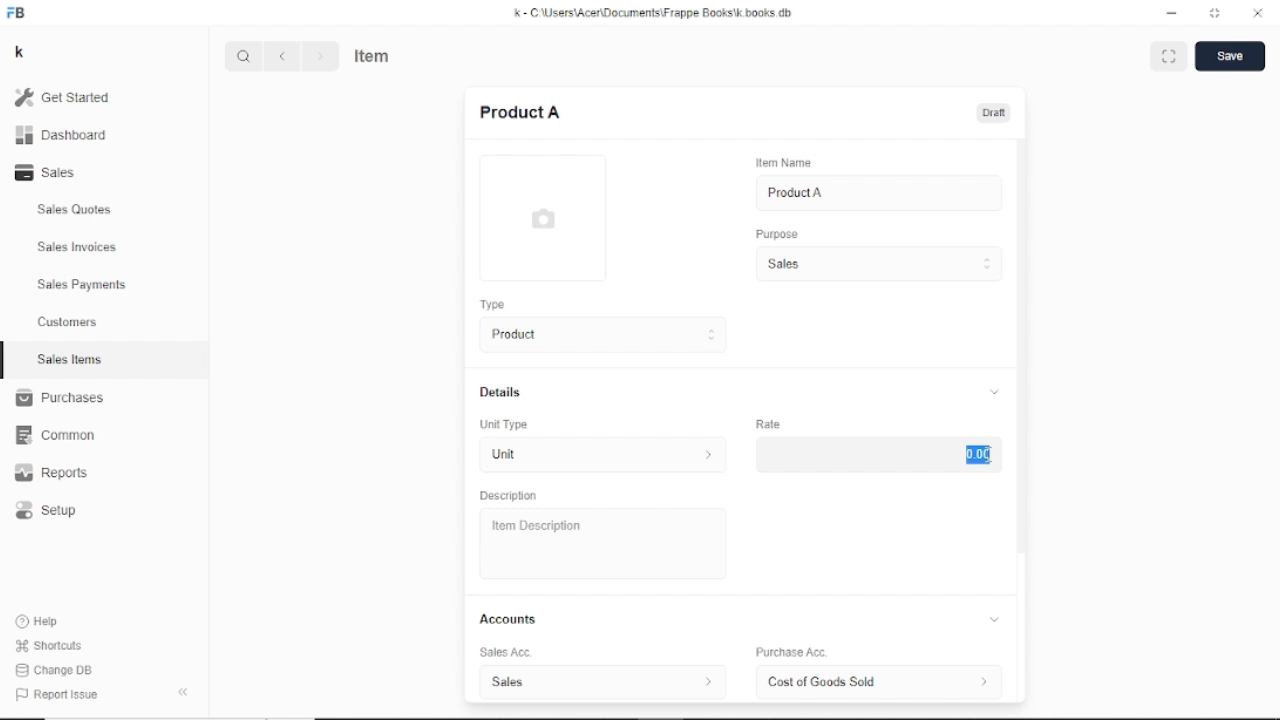 This screenshot has height=720, width=1280. What do you see at coordinates (1169, 56) in the screenshot?
I see `Toggle between form and full width` at bounding box center [1169, 56].